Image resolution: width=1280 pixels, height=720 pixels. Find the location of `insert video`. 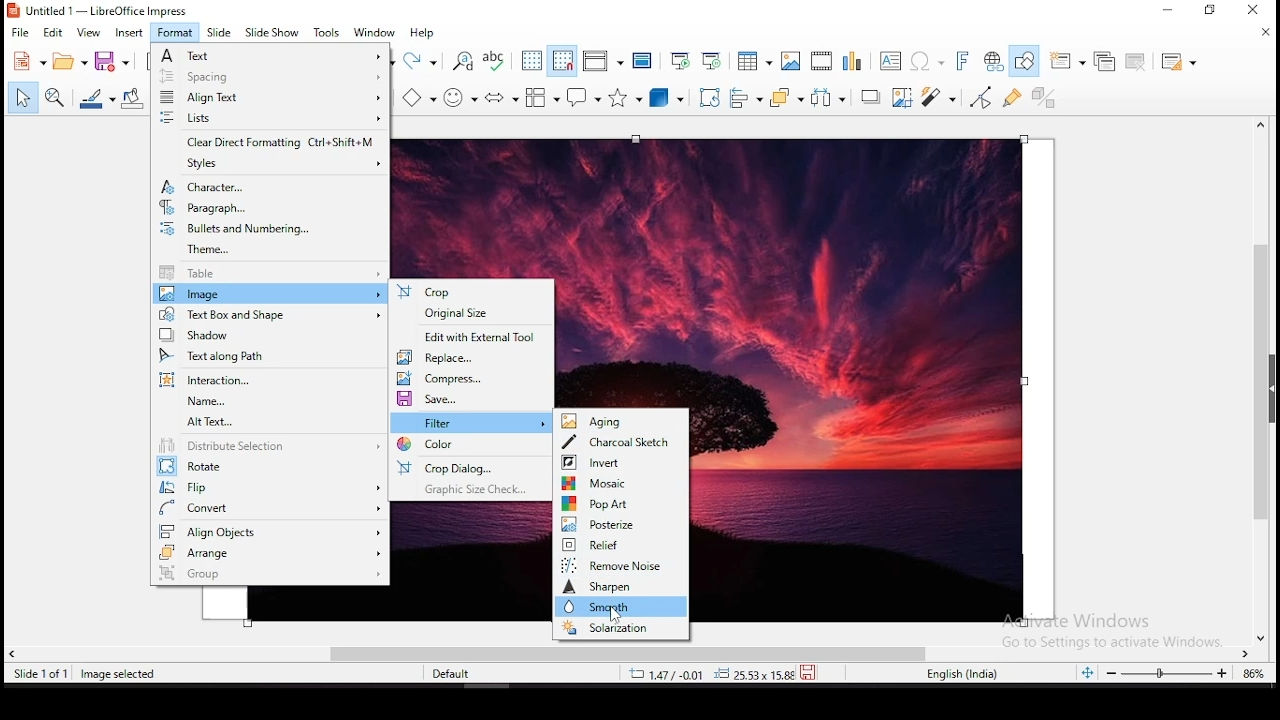

insert video is located at coordinates (821, 62).